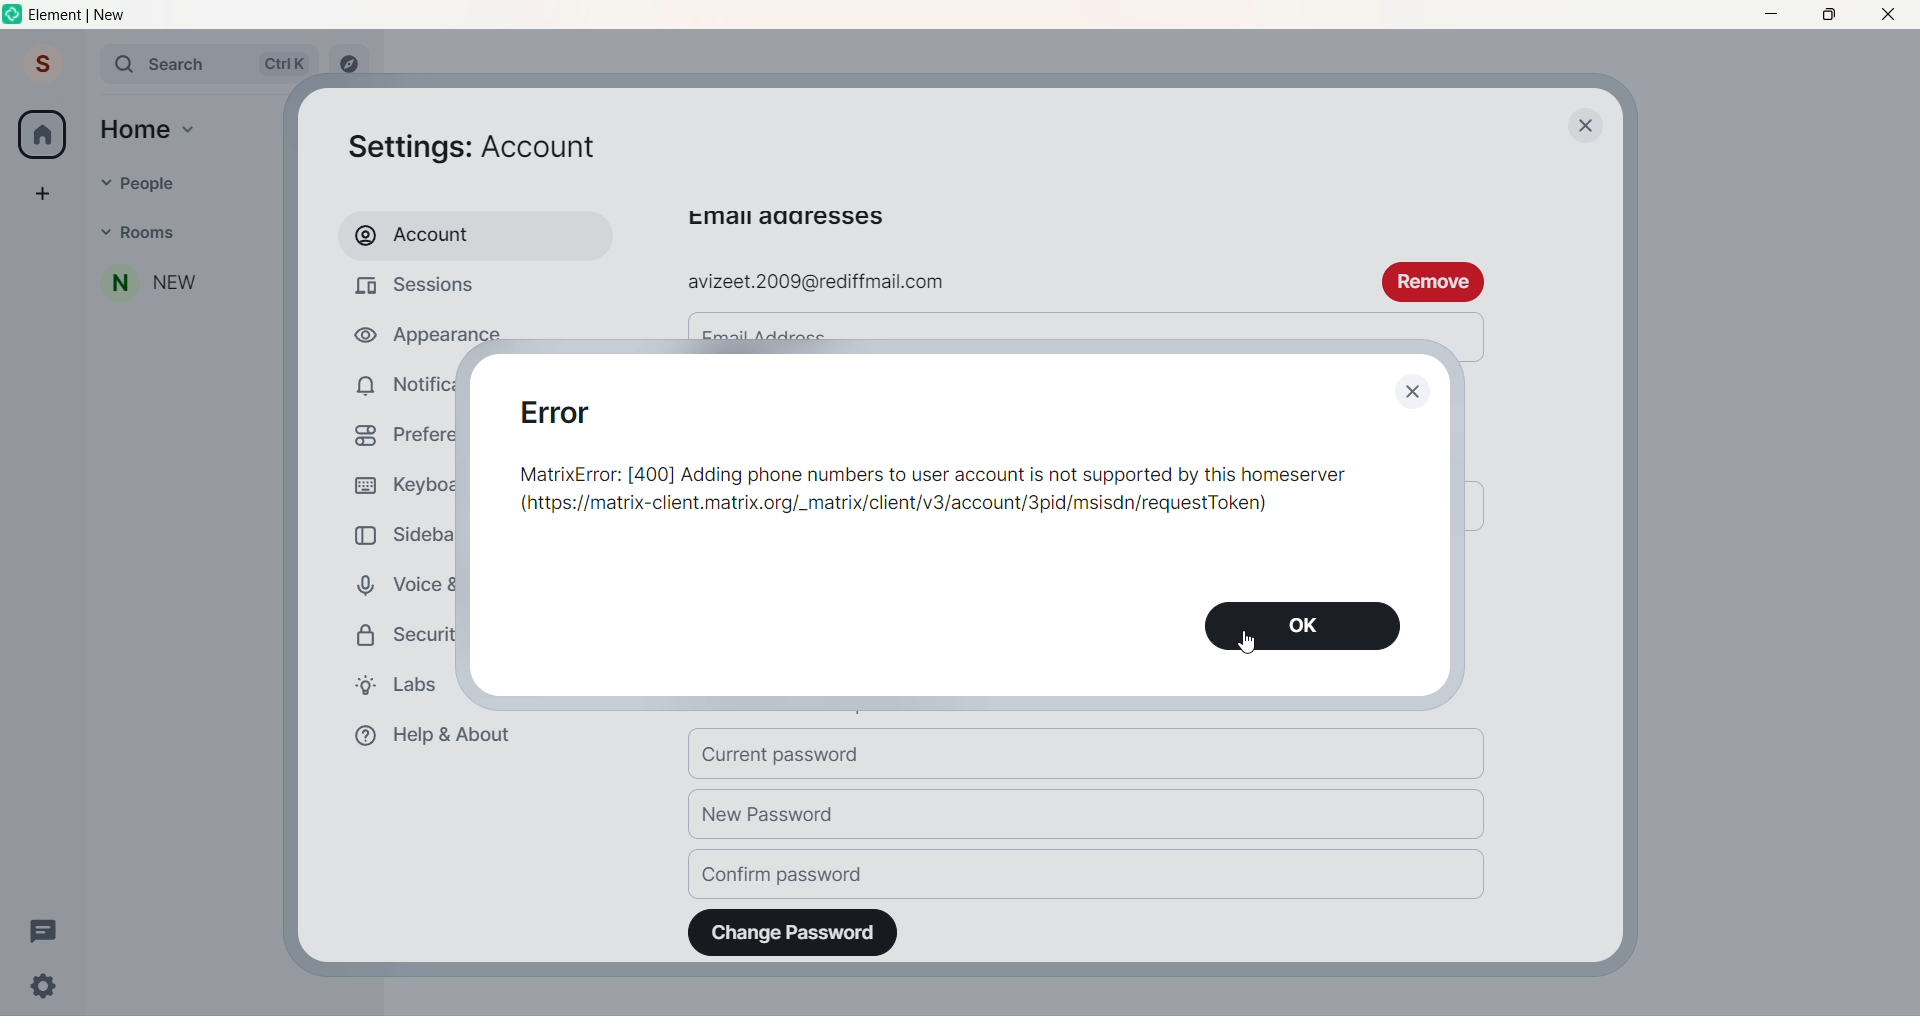 The image size is (1920, 1016). Describe the element at coordinates (390, 433) in the screenshot. I see `Preferences` at that location.